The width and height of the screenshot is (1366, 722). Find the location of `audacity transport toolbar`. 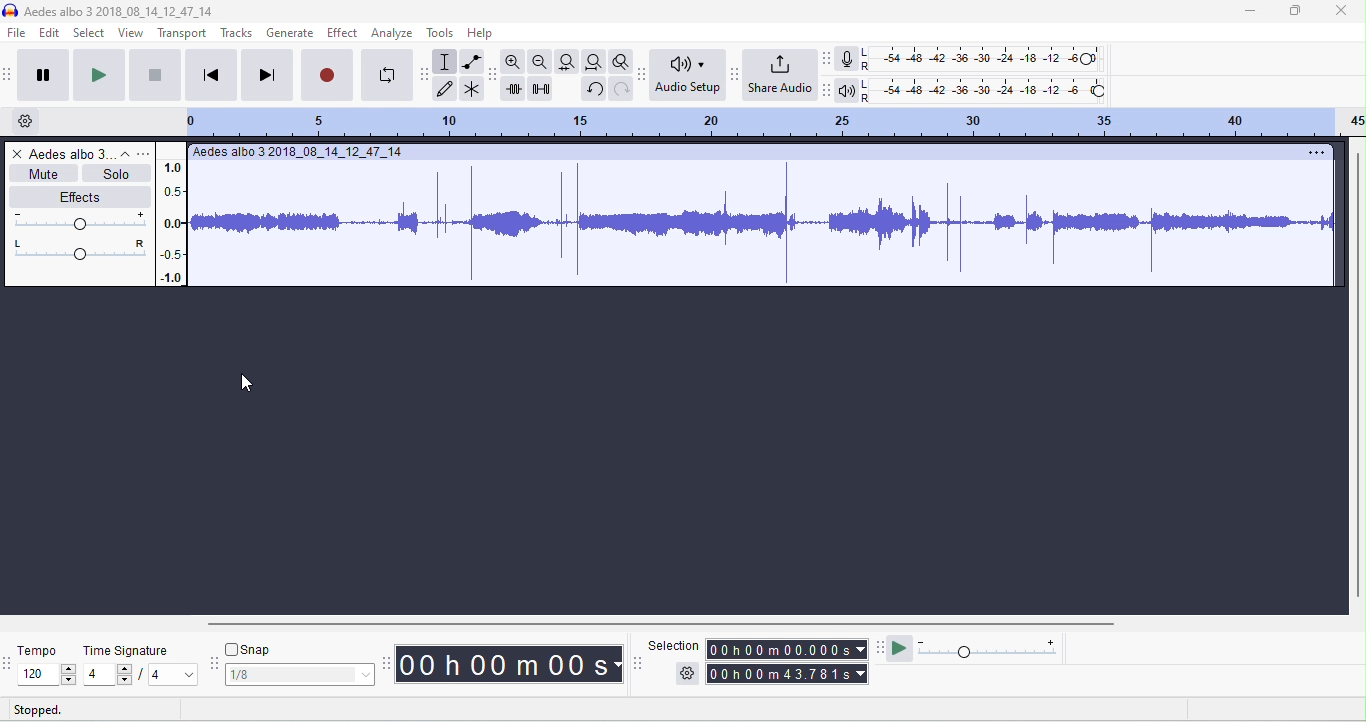

audacity transport toolbar is located at coordinates (9, 72).